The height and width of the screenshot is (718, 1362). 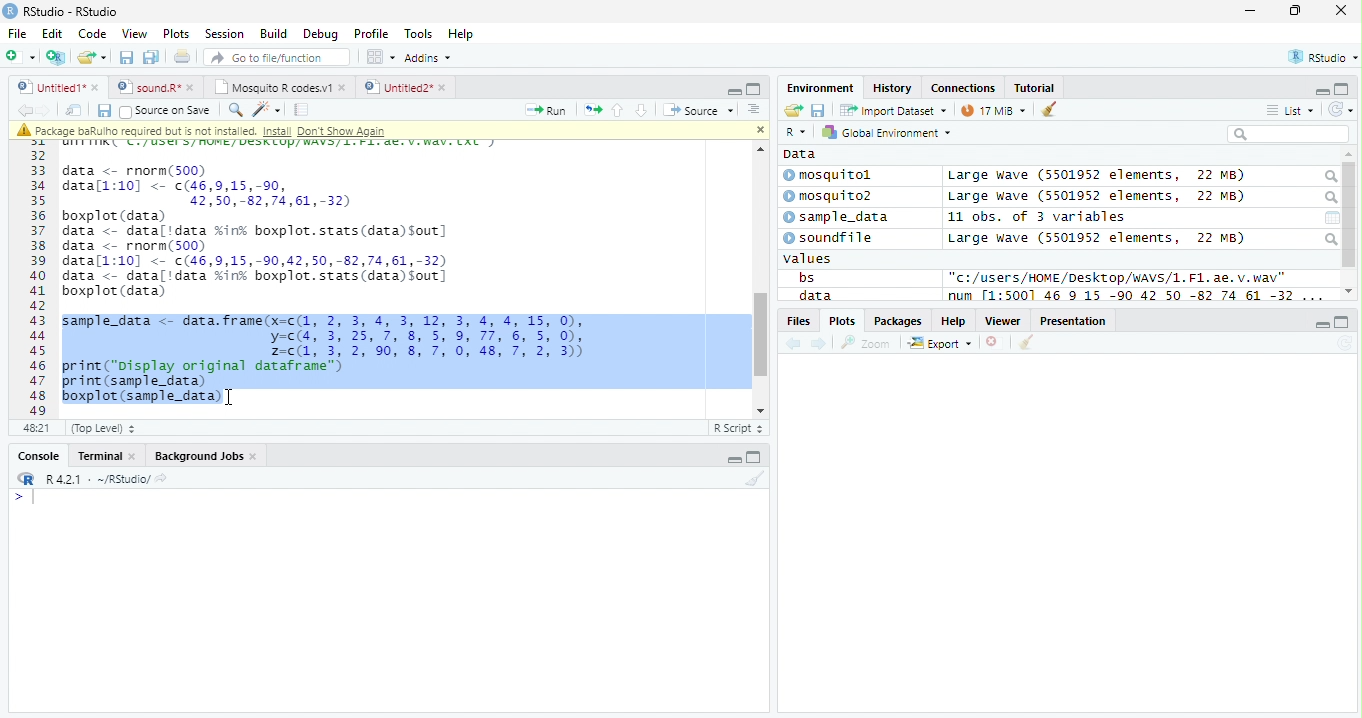 What do you see at coordinates (1049, 108) in the screenshot?
I see `clear console` at bounding box center [1049, 108].